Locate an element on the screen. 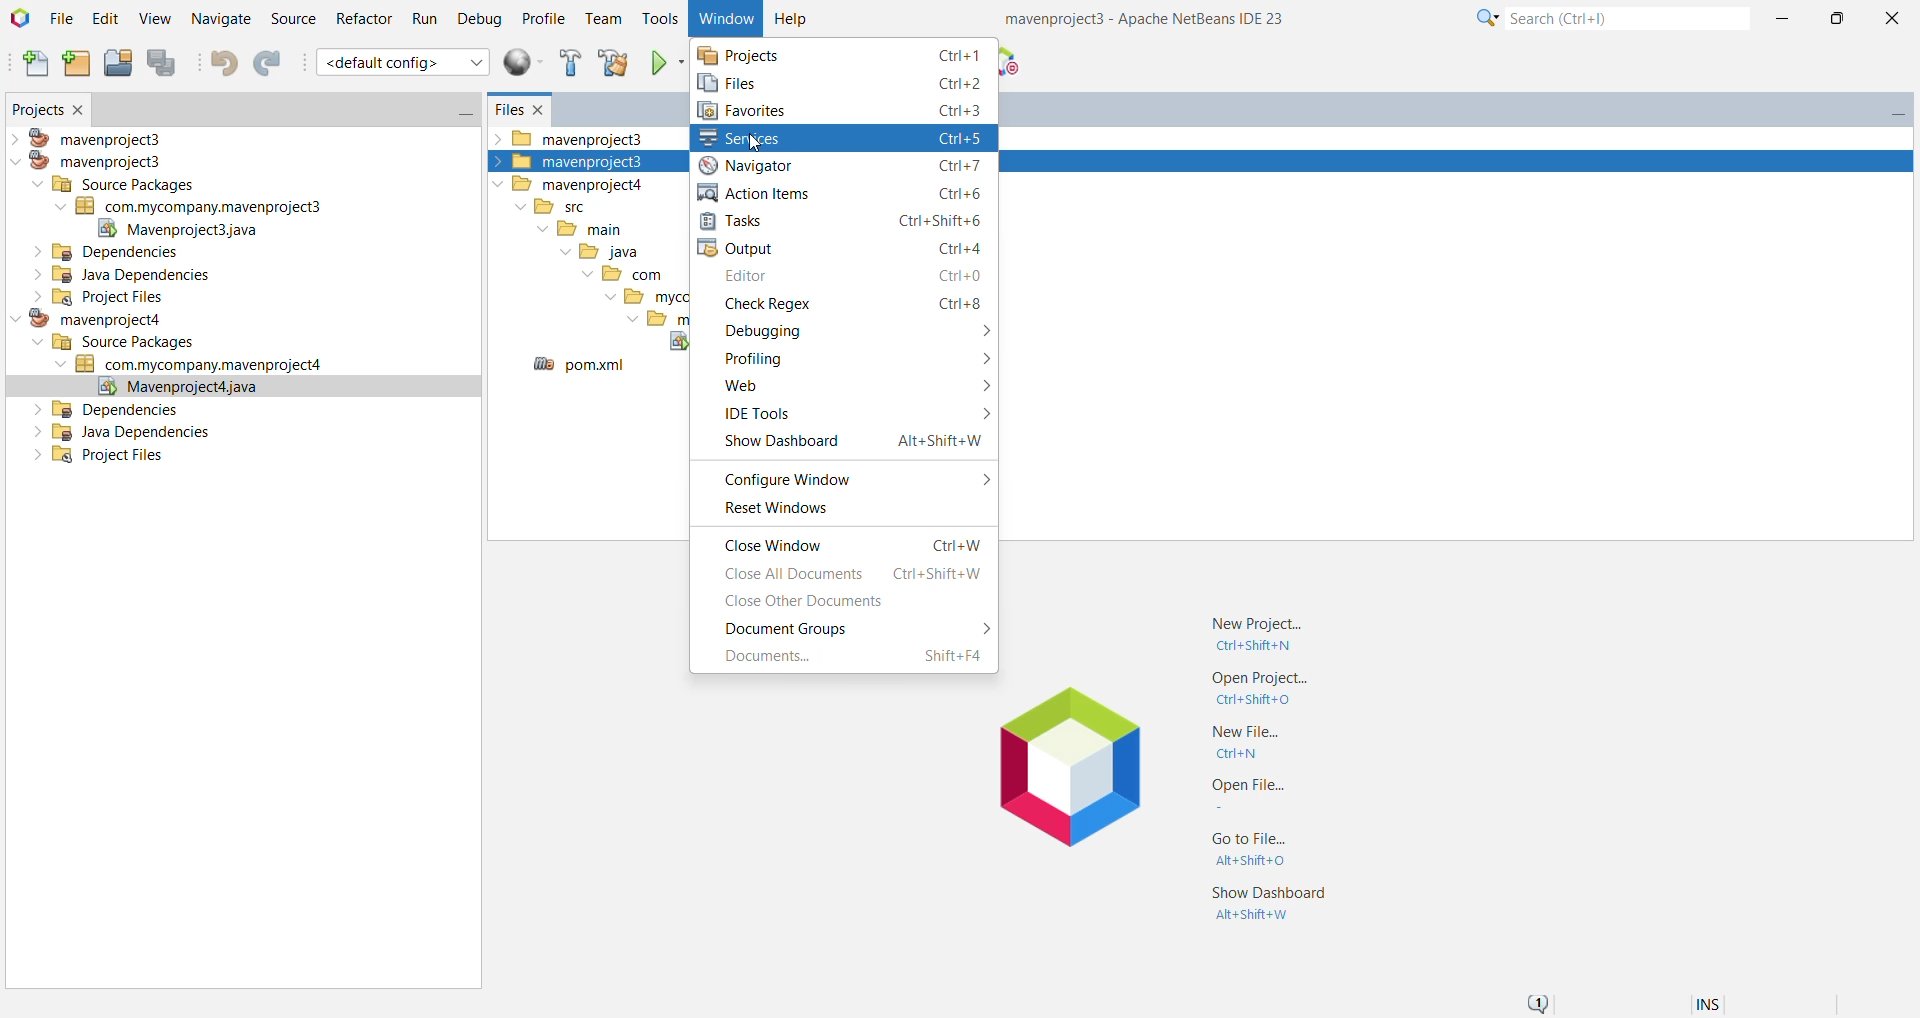 The height and width of the screenshot is (1018, 1920). Open Project is located at coordinates (116, 63).